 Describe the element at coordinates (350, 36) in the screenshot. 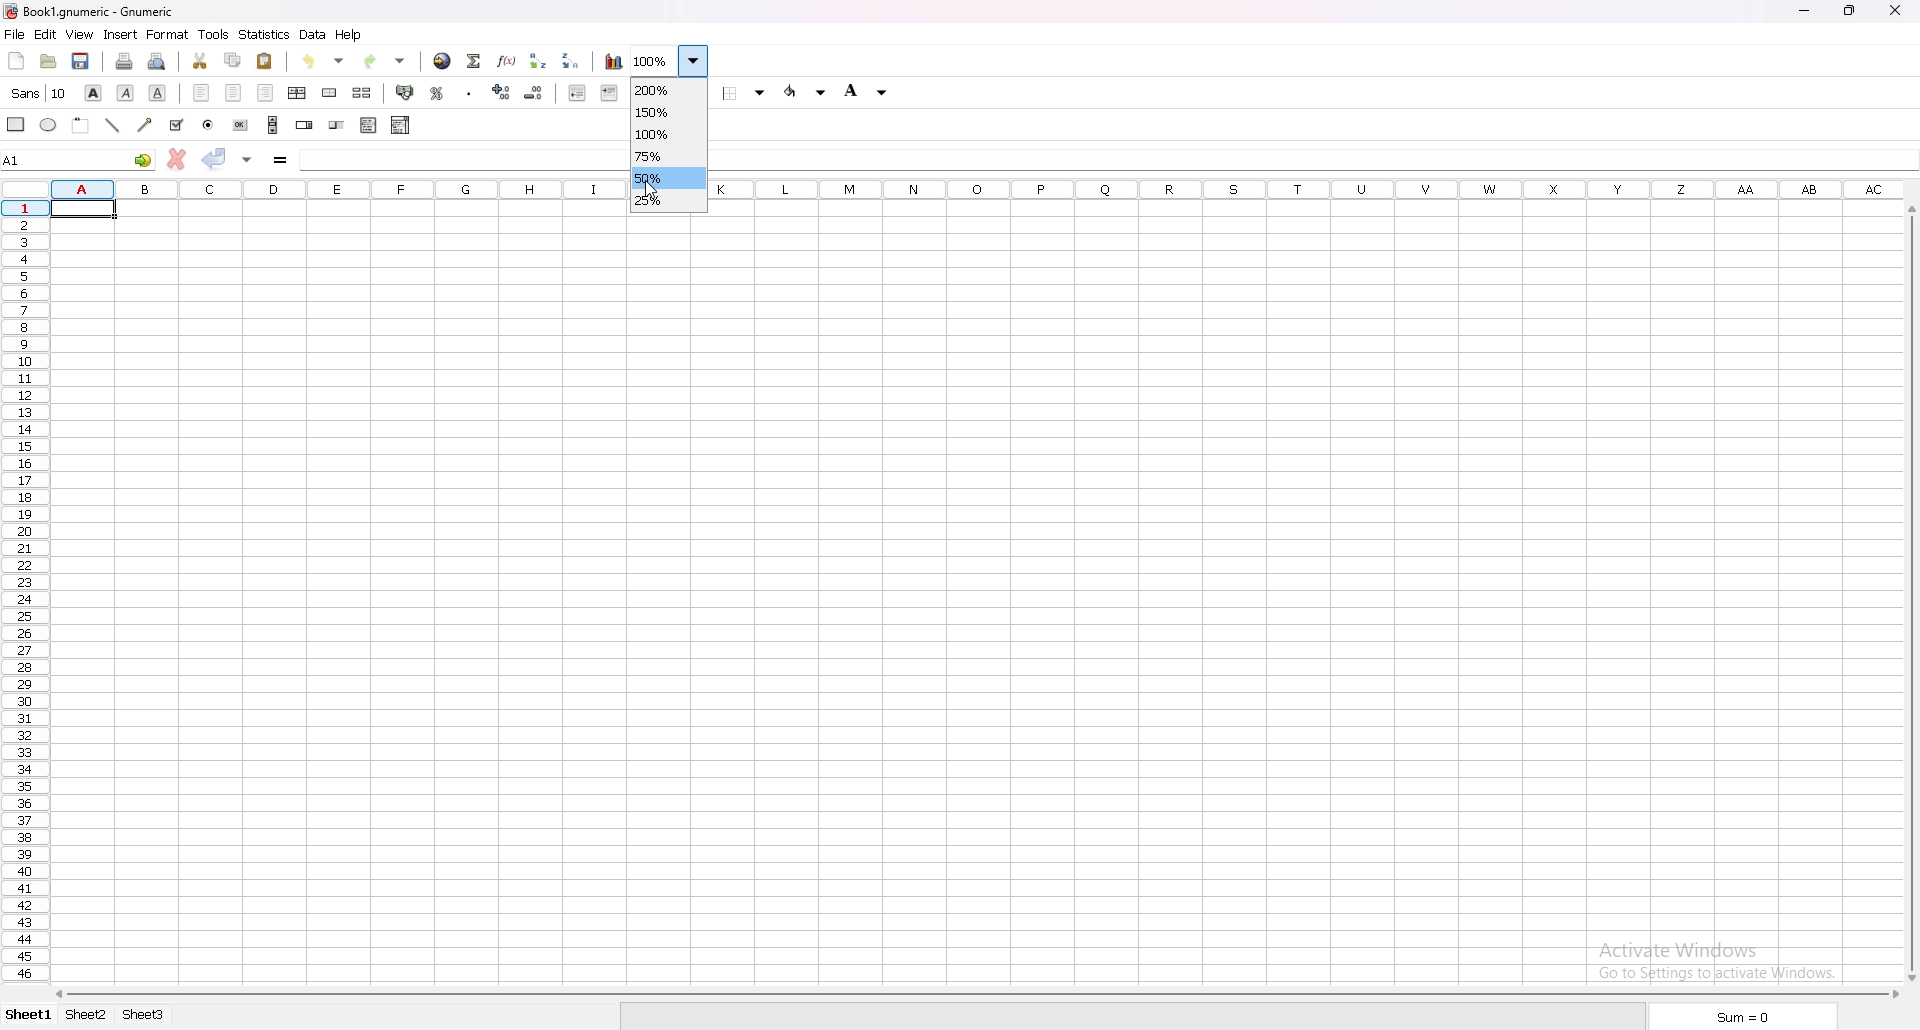

I see `help` at that location.